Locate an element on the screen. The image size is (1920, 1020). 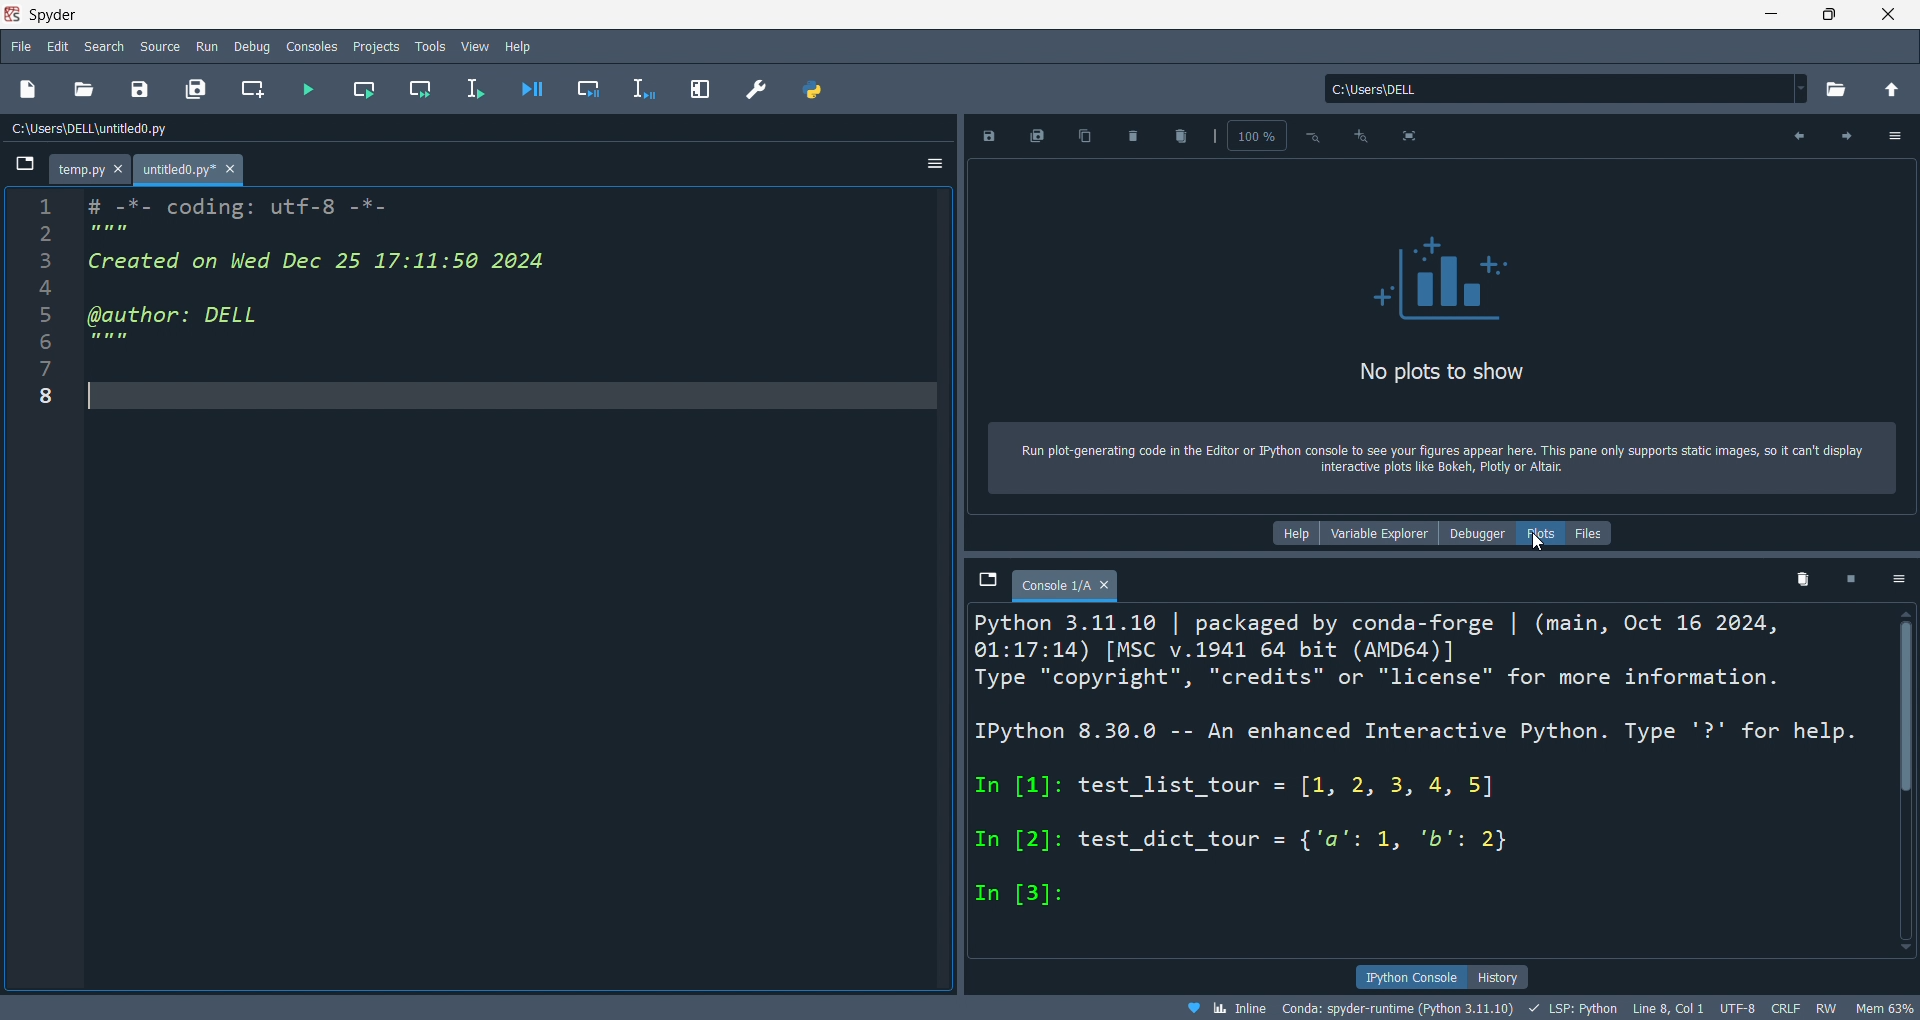
language is located at coordinates (1568, 1008).